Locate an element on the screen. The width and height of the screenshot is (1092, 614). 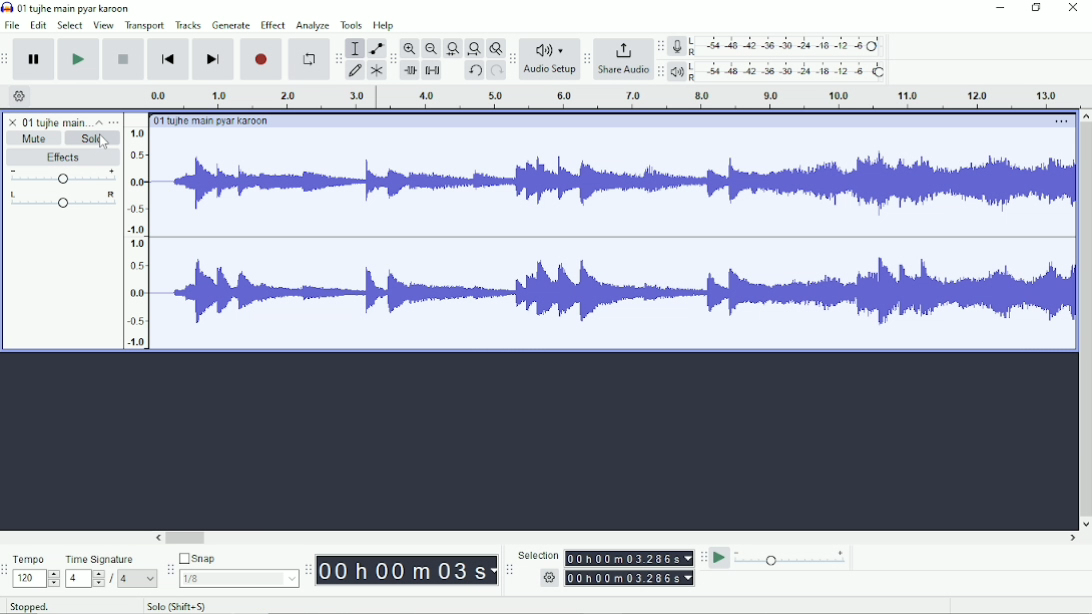
Fit project to width is located at coordinates (473, 47).